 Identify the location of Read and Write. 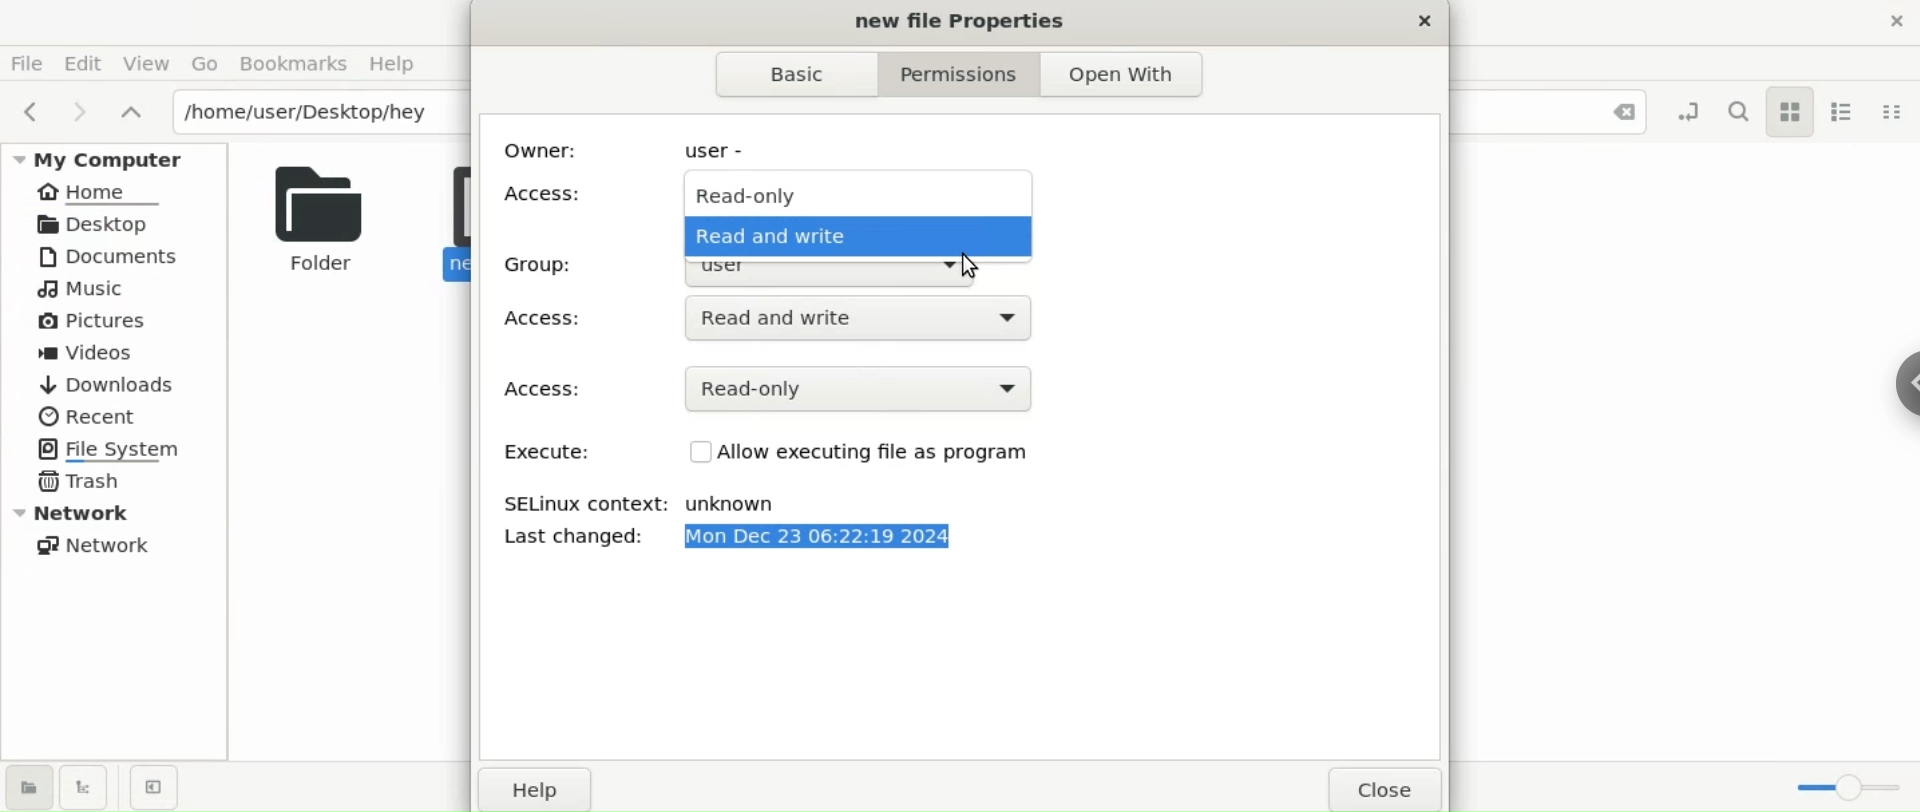
(852, 238).